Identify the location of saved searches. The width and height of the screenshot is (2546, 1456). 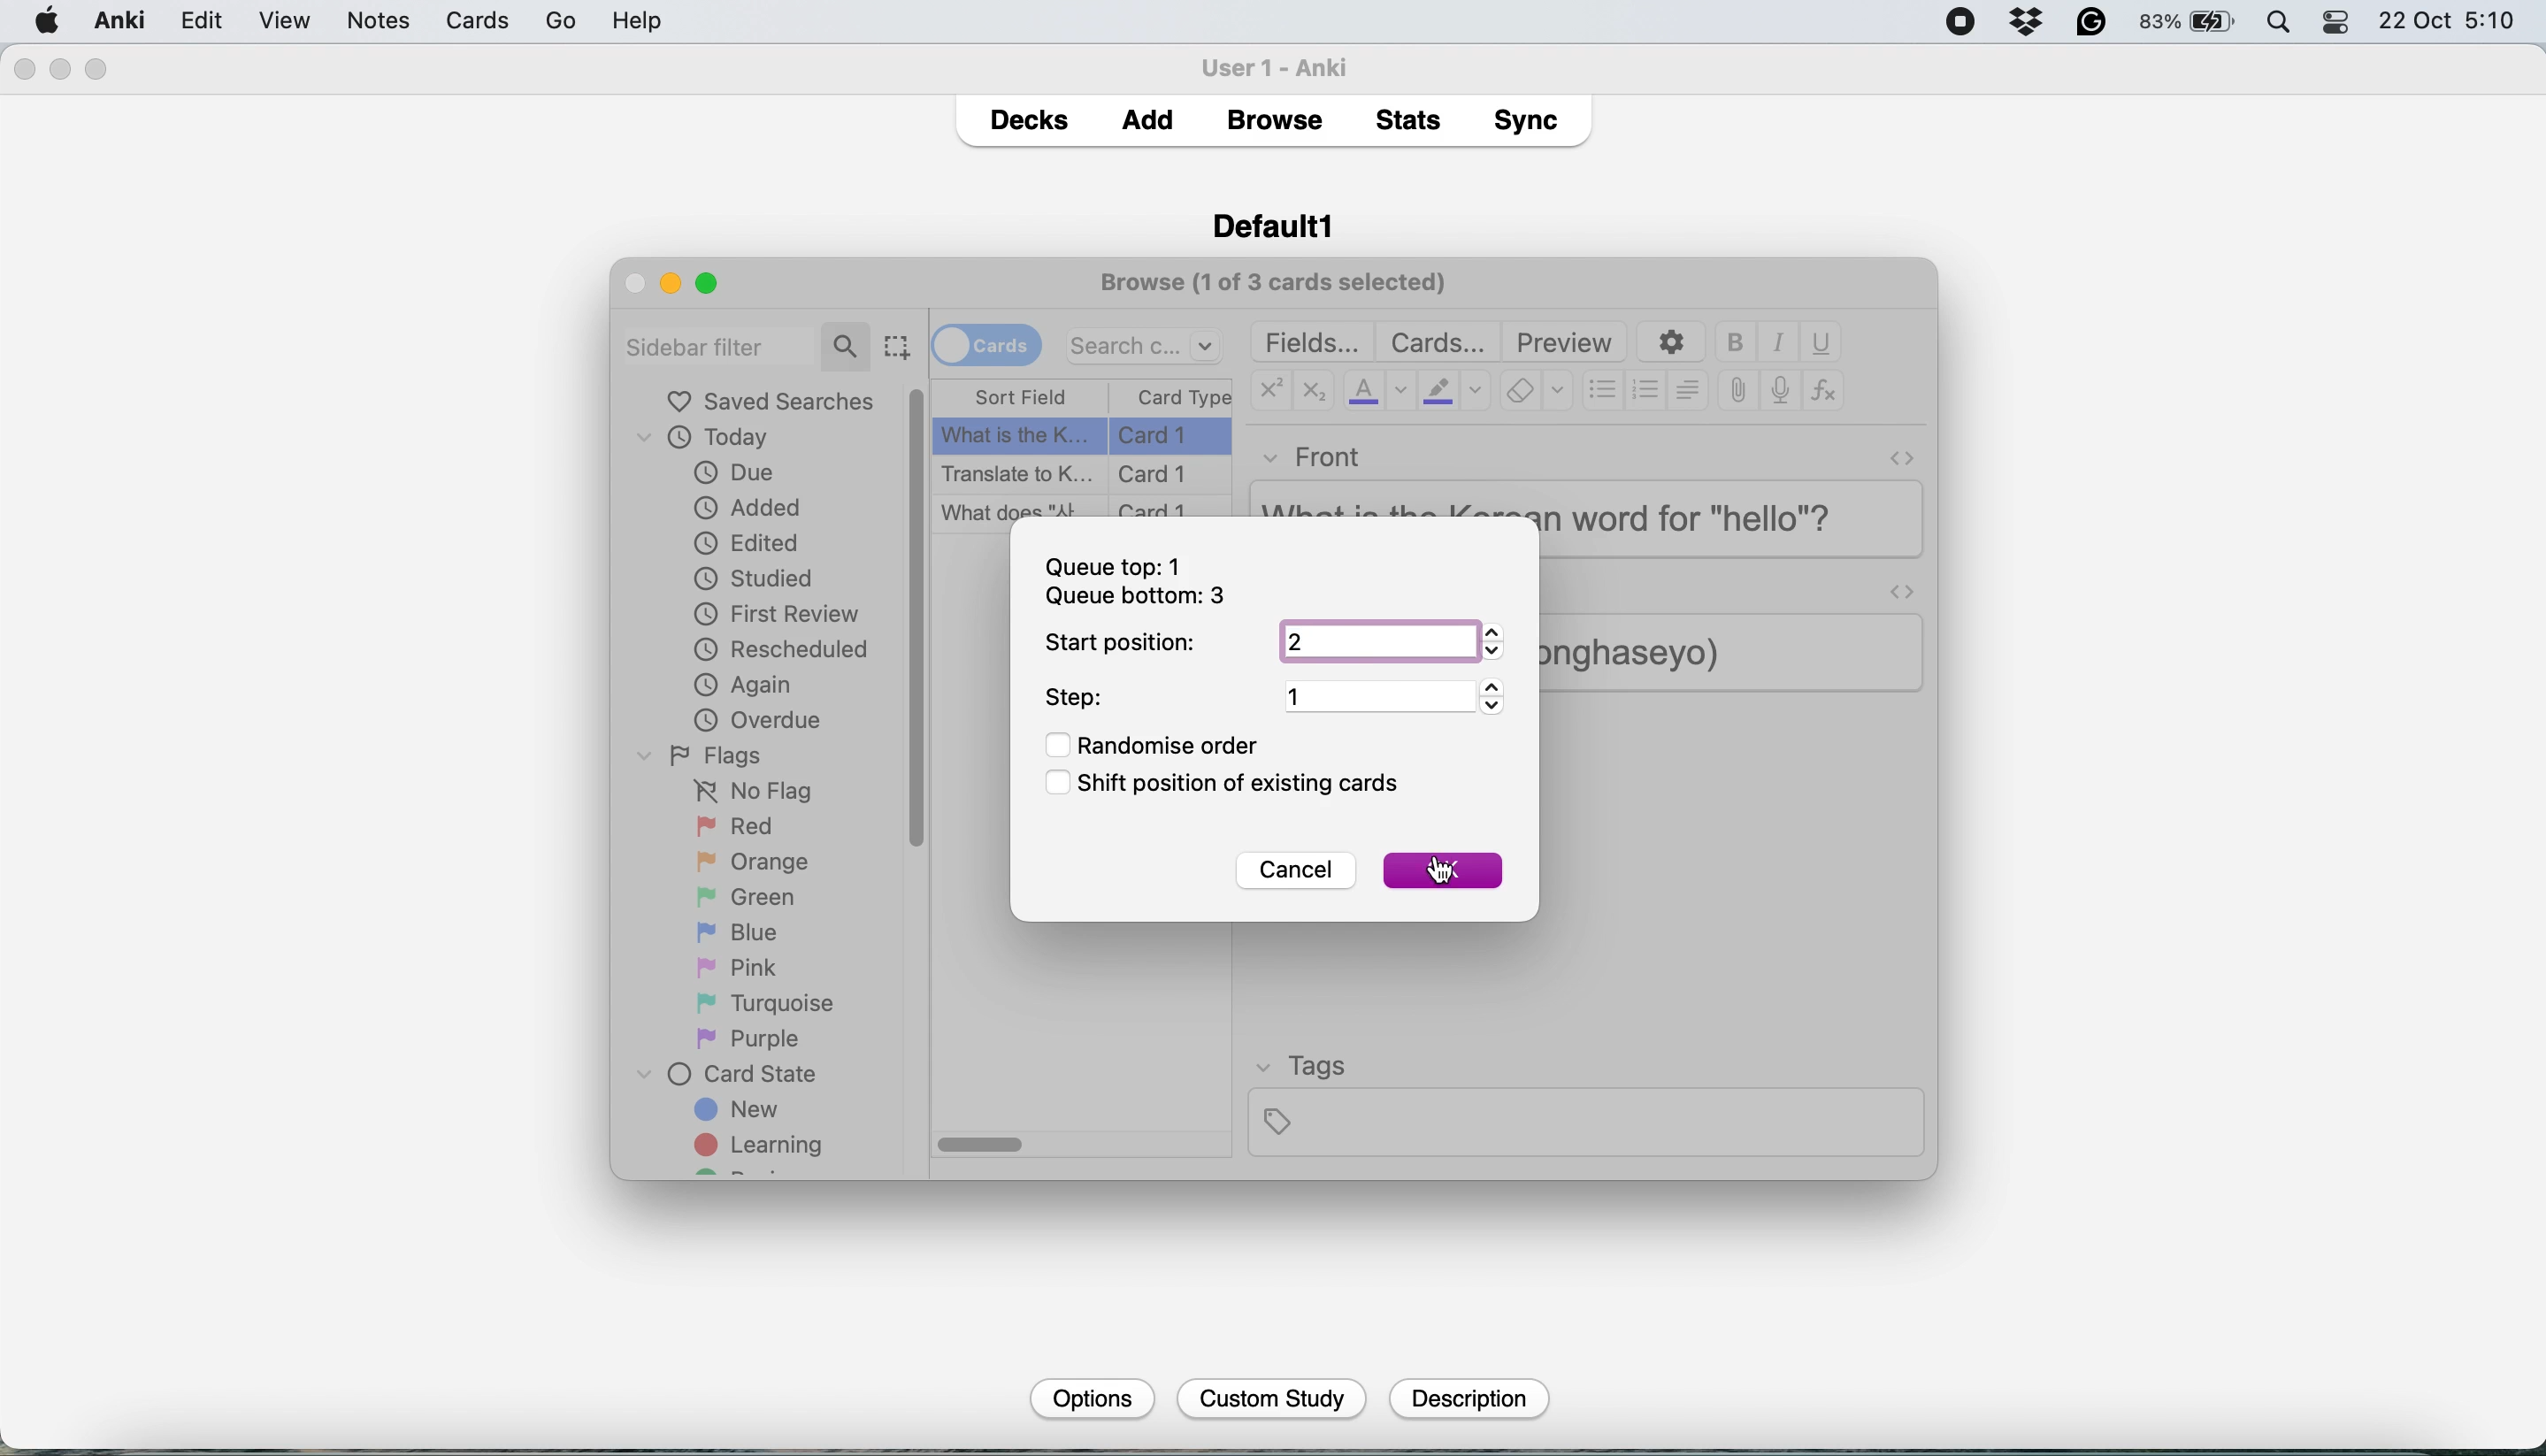
(771, 401).